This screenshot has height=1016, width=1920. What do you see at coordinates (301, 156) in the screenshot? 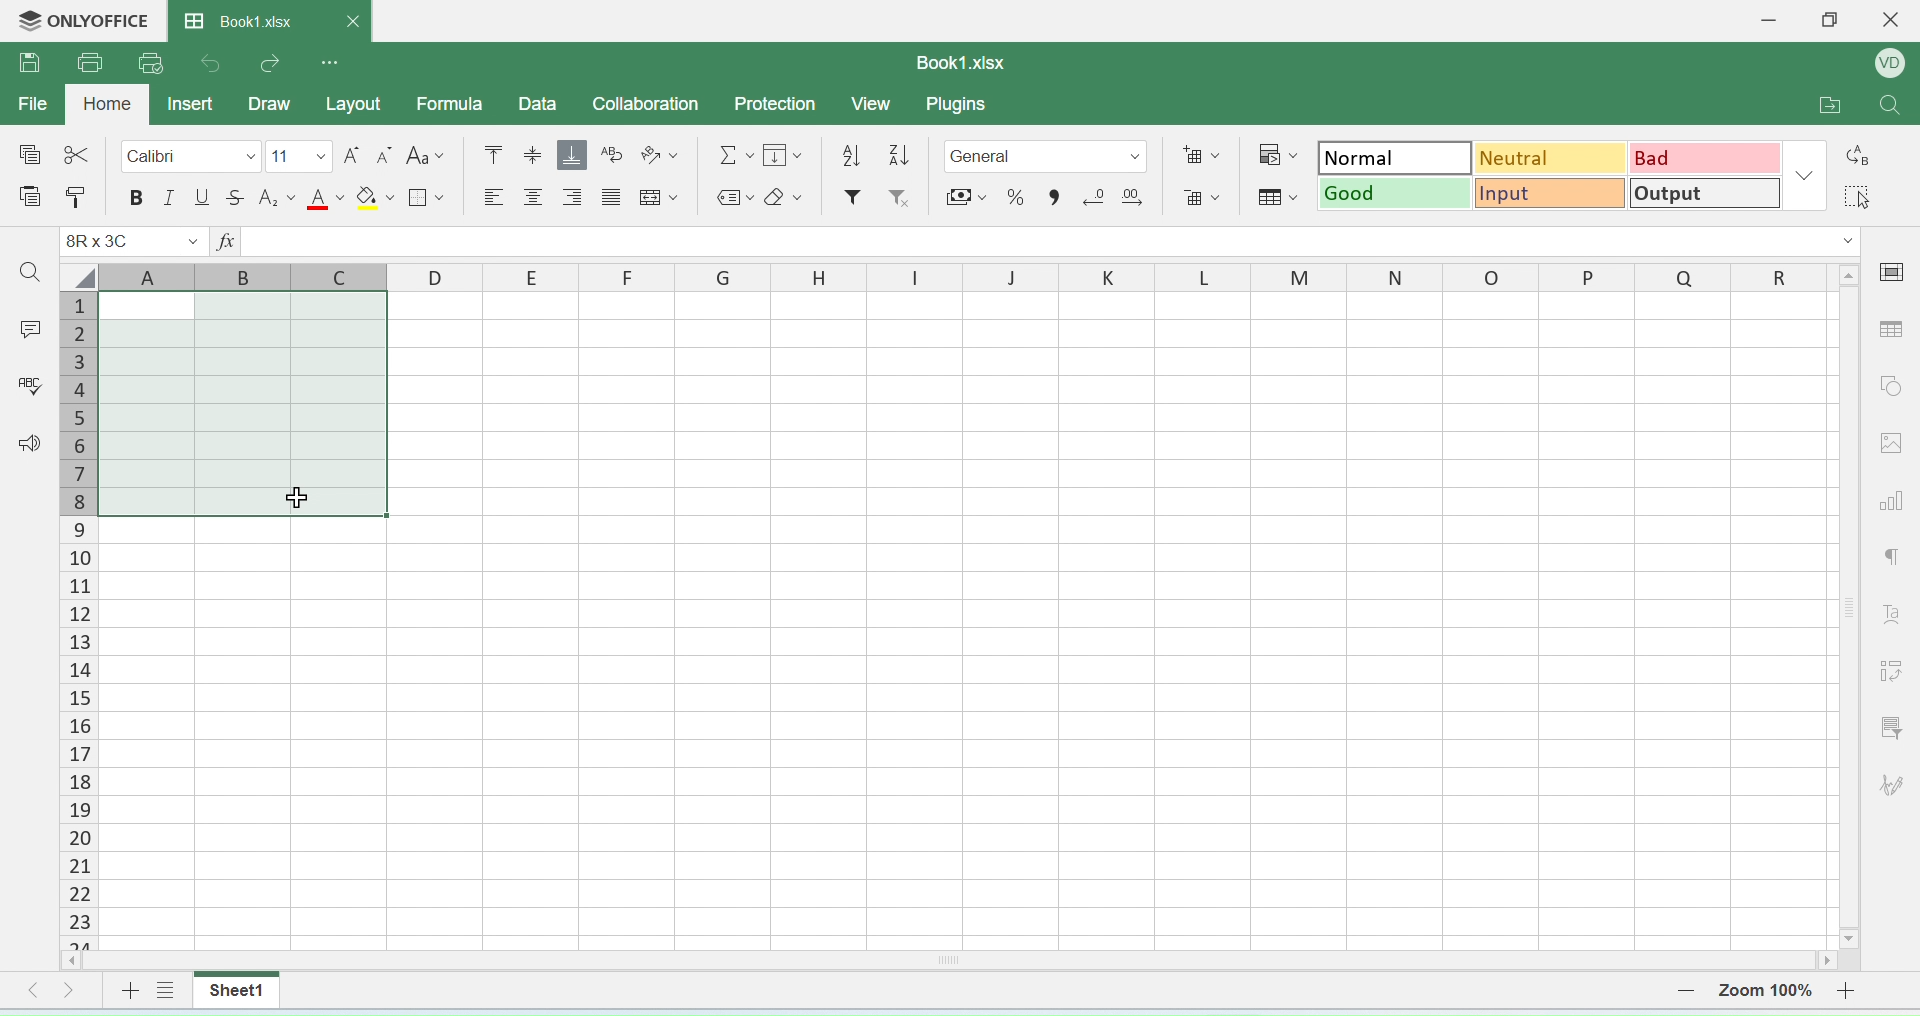
I see `font size` at bounding box center [301, 156].